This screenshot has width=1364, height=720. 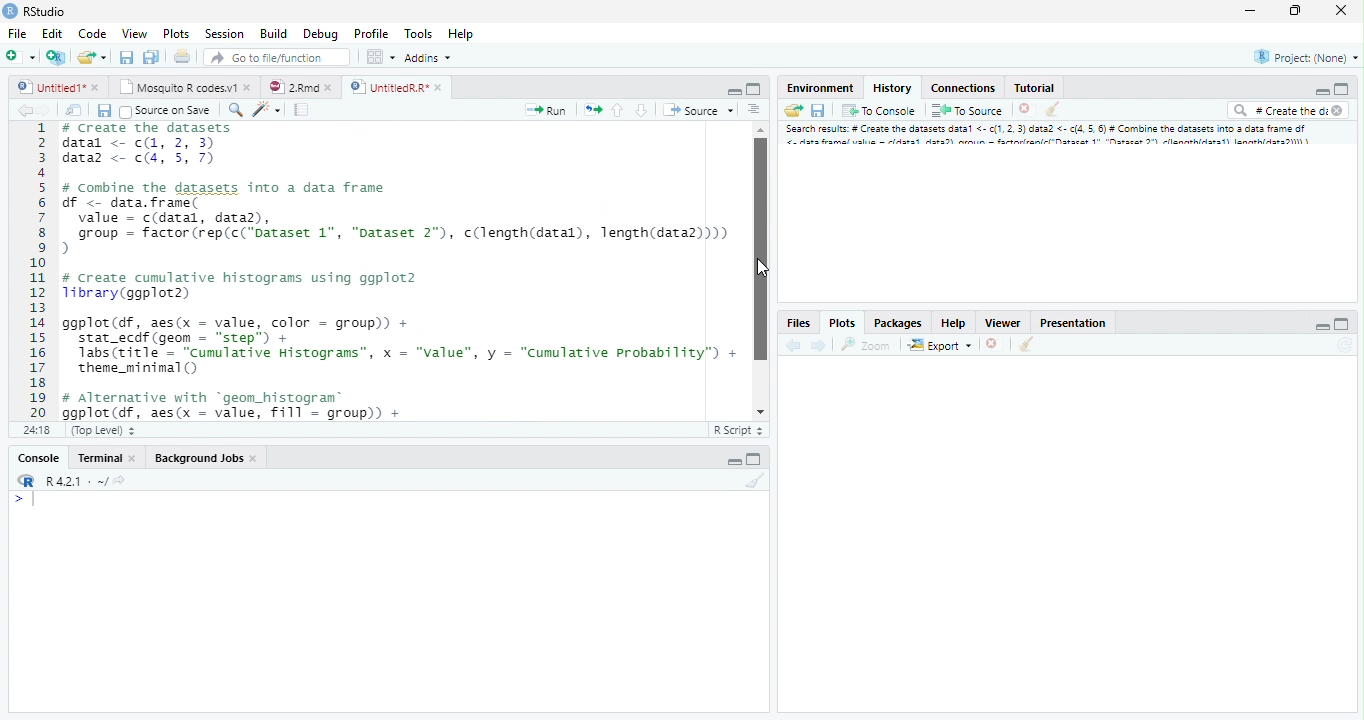 I want to click on Clear console, so click(x=1055, y=111).